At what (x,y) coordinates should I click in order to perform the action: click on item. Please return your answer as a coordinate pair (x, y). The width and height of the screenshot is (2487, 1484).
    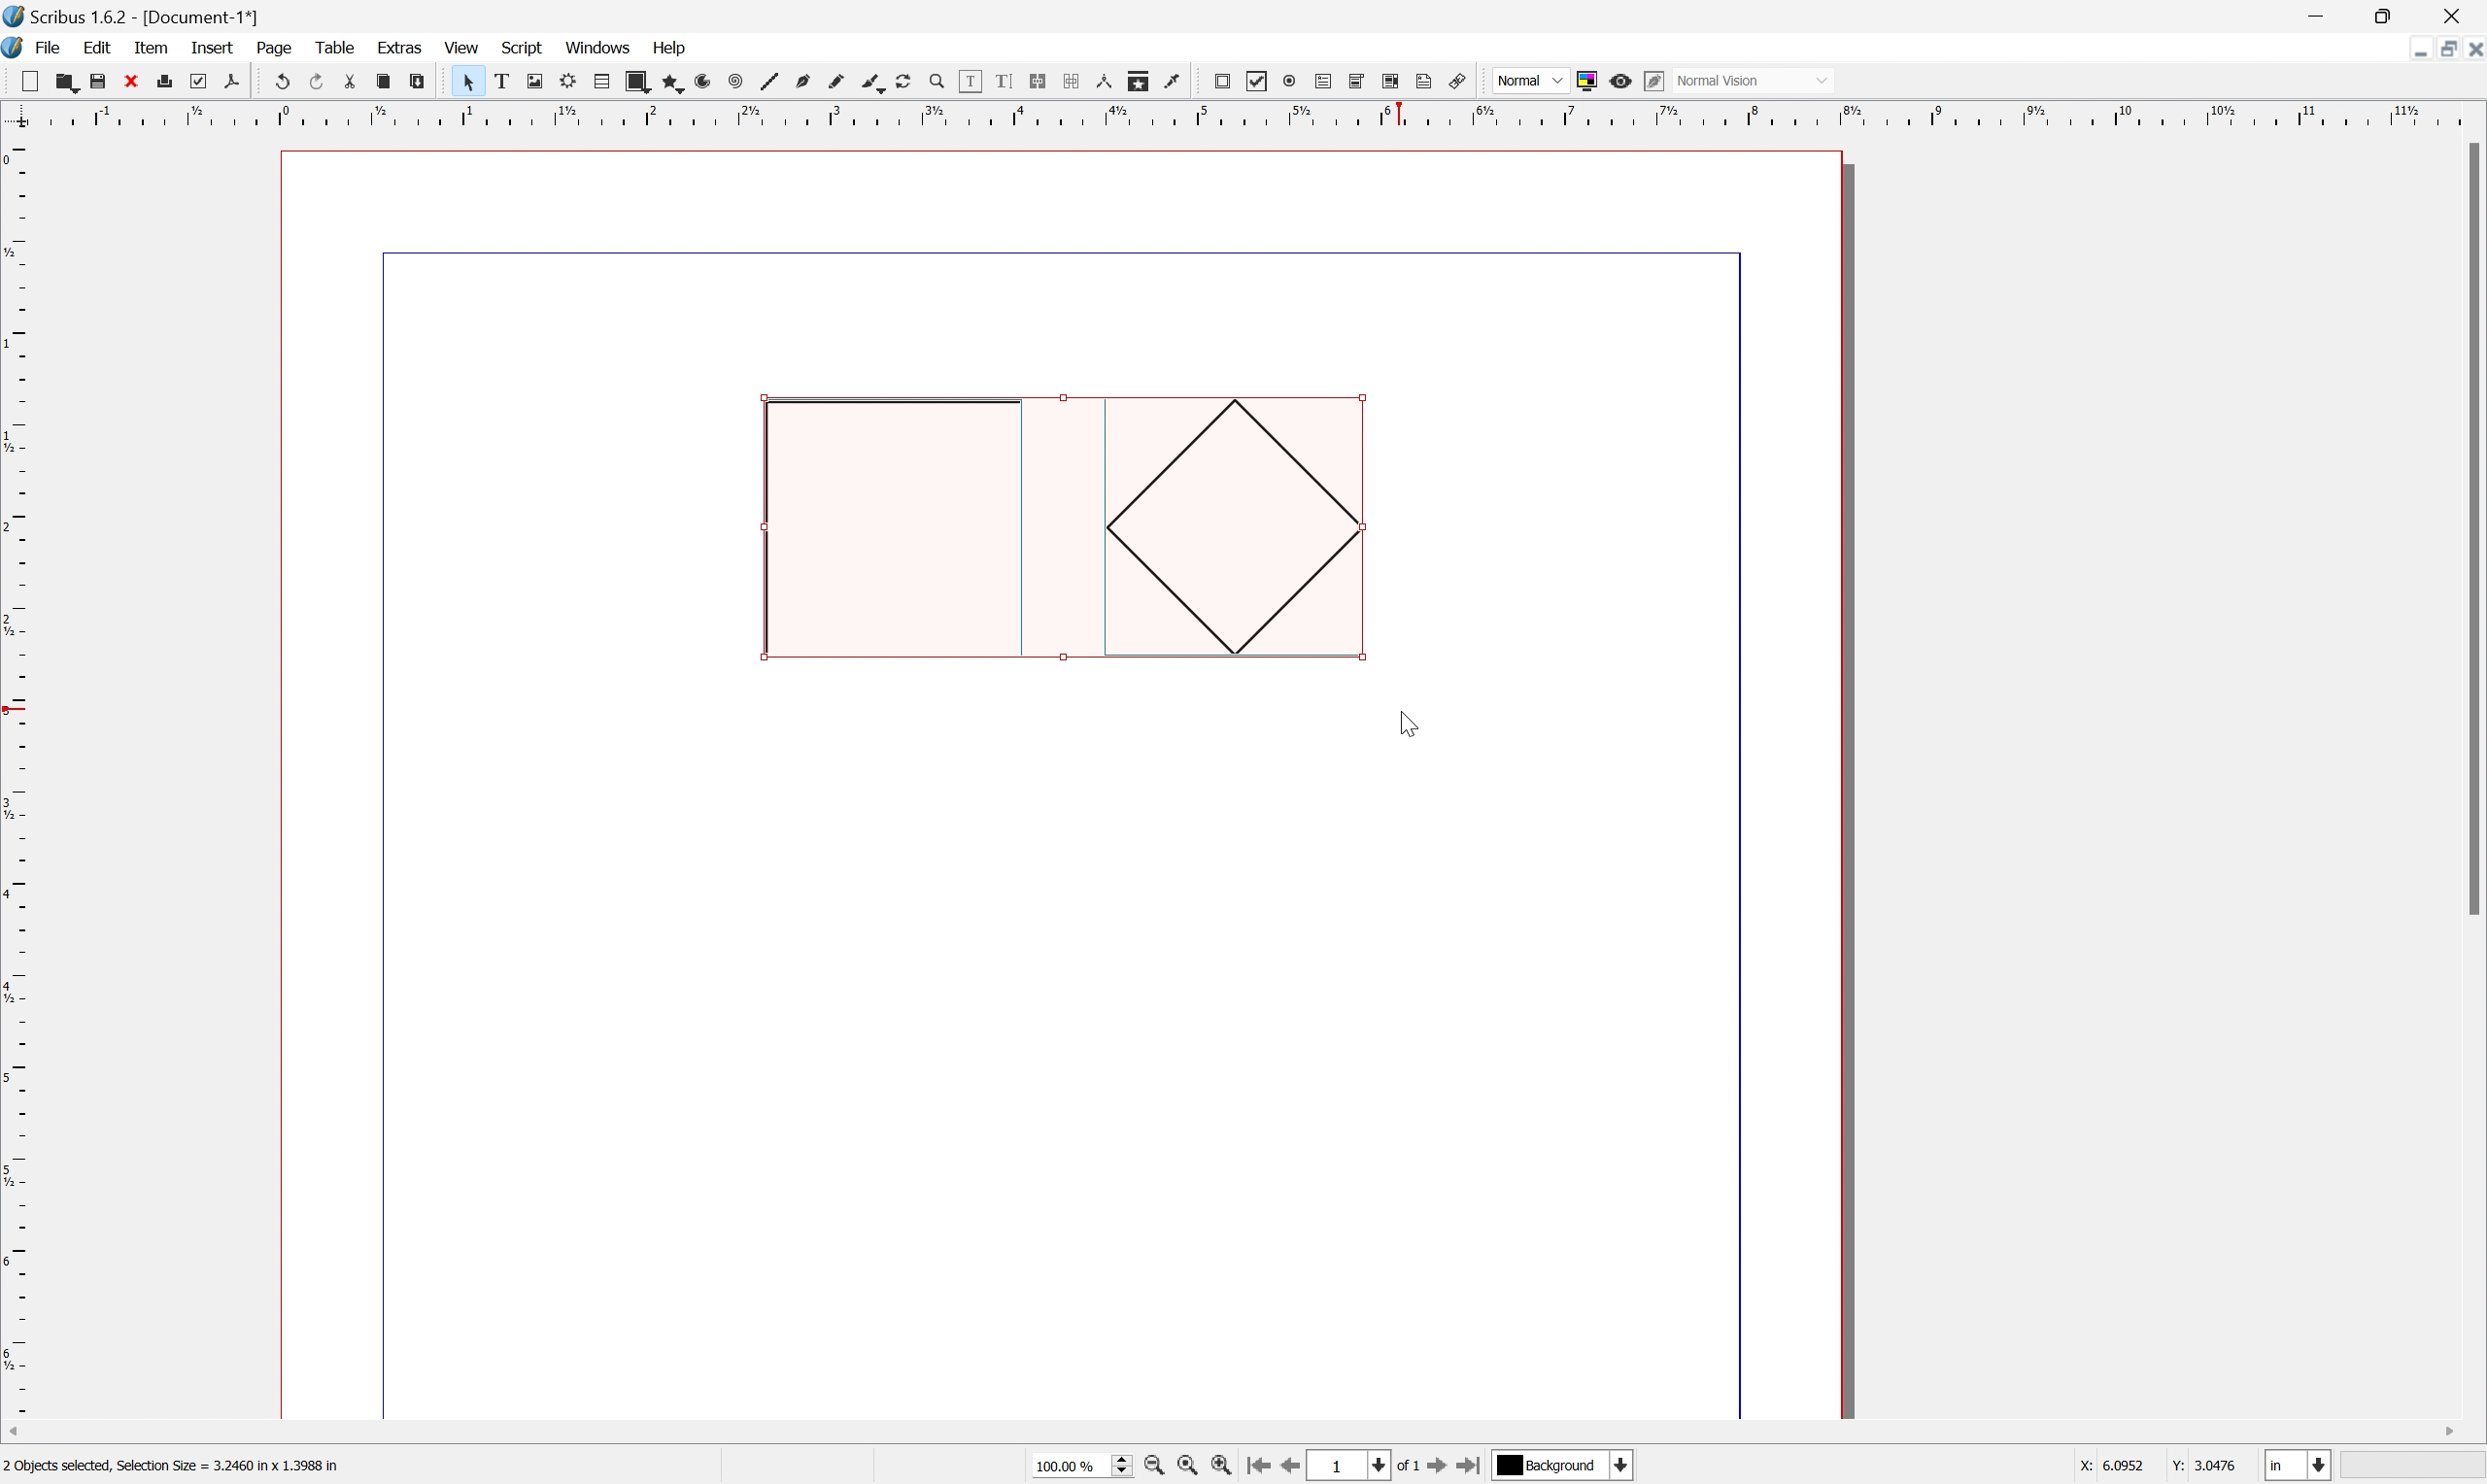
    Looking at the image, I should click on (153, 48).